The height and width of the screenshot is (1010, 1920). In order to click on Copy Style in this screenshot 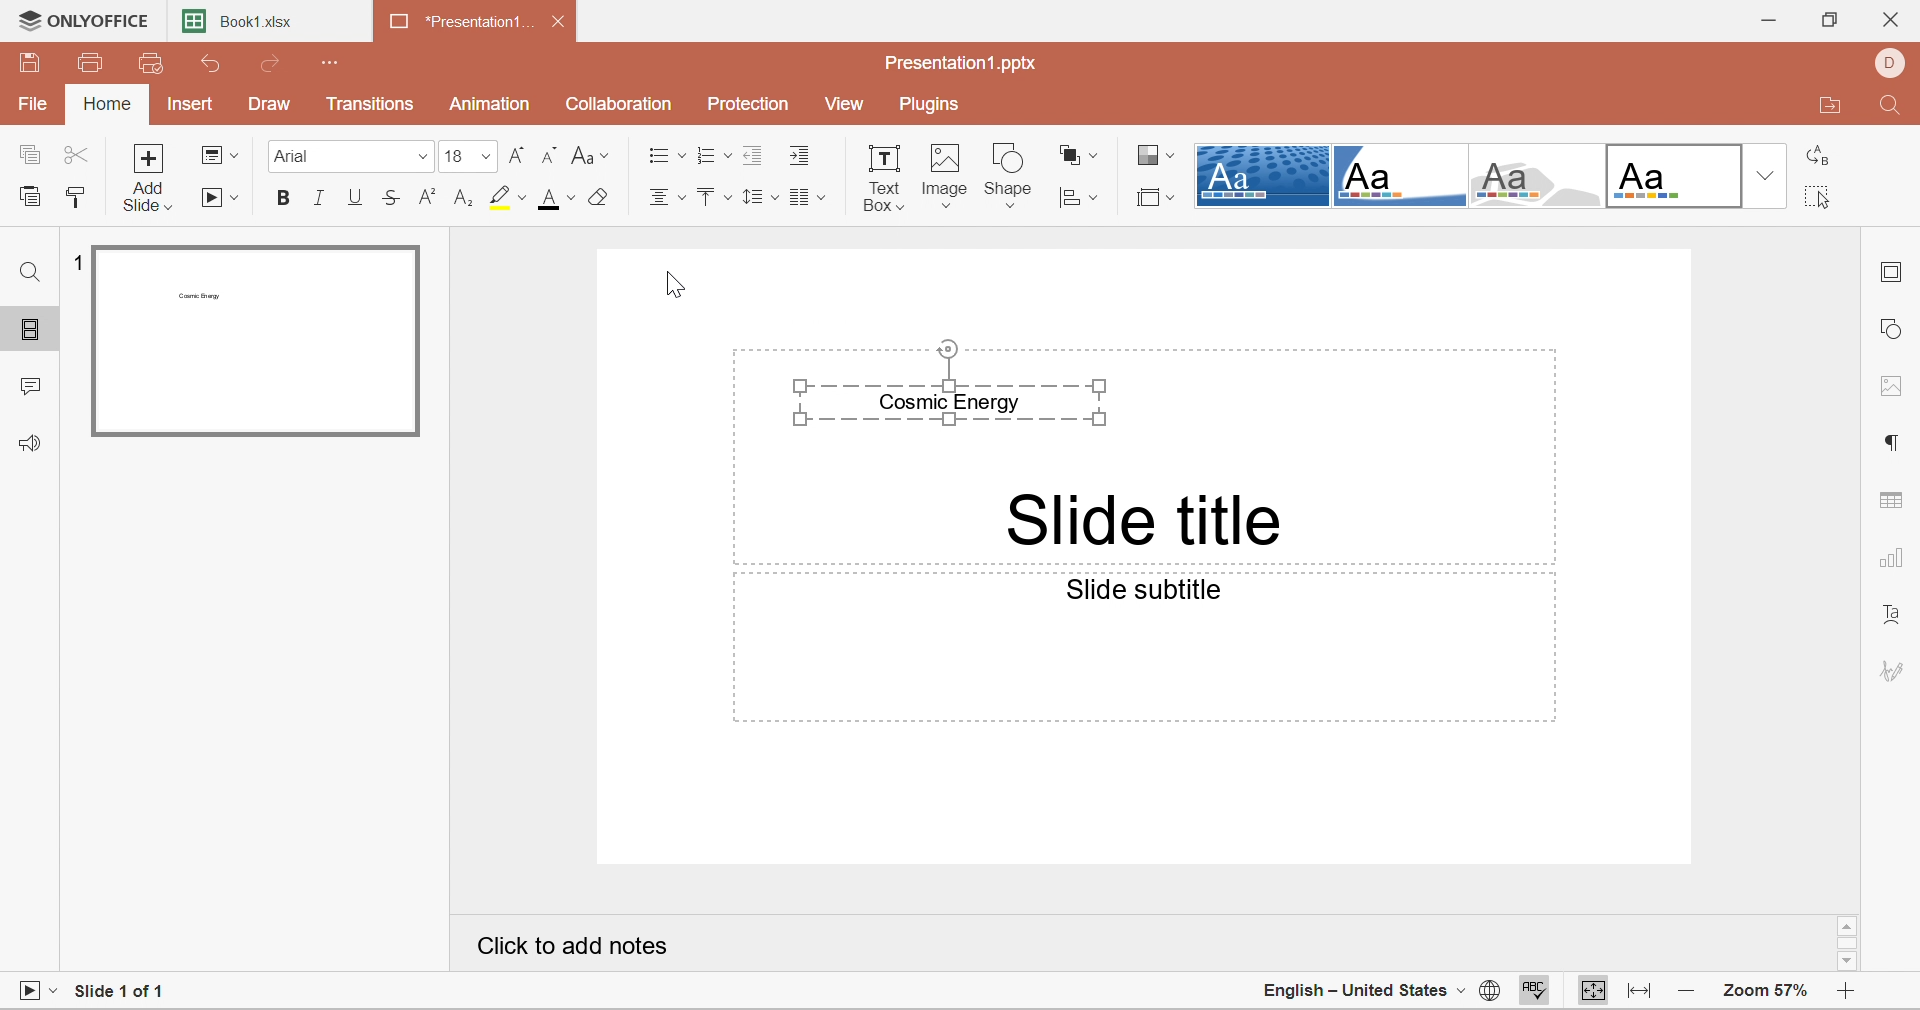, I will do `click(74, 198)`.